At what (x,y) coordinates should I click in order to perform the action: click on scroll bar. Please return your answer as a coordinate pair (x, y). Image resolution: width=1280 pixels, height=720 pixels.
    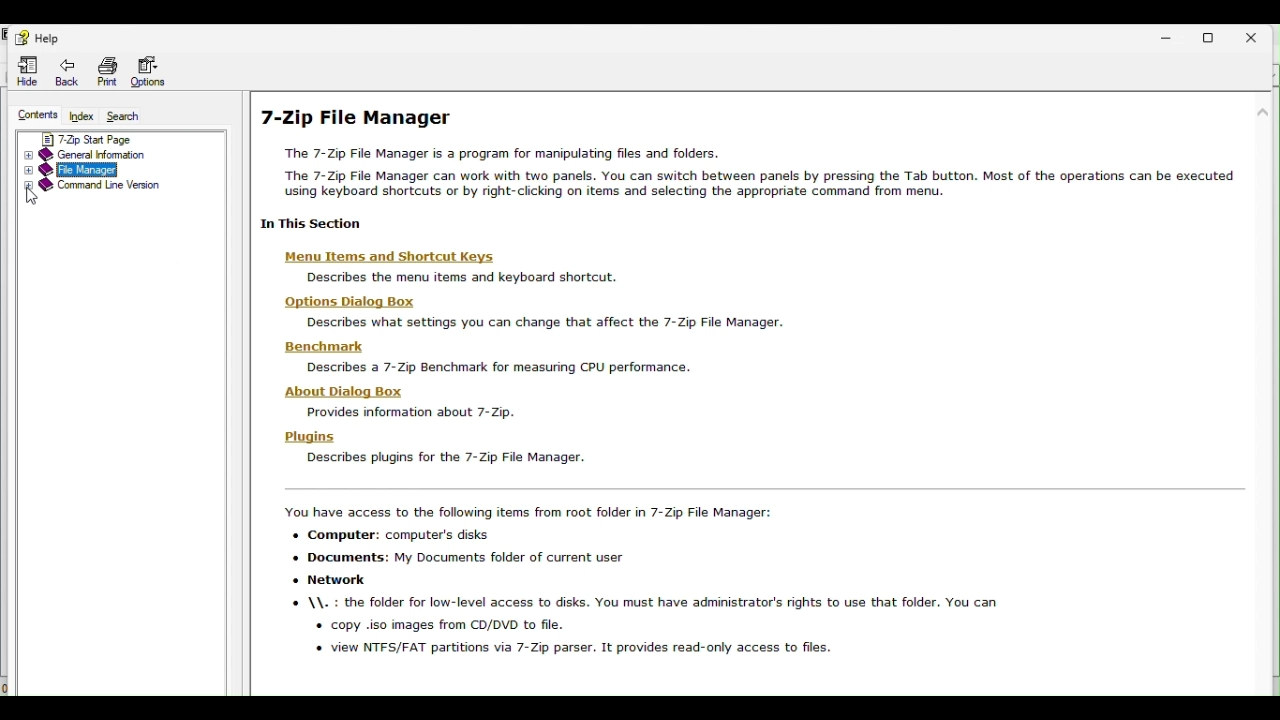
    Looking at the image, I should click on (1261, 312).